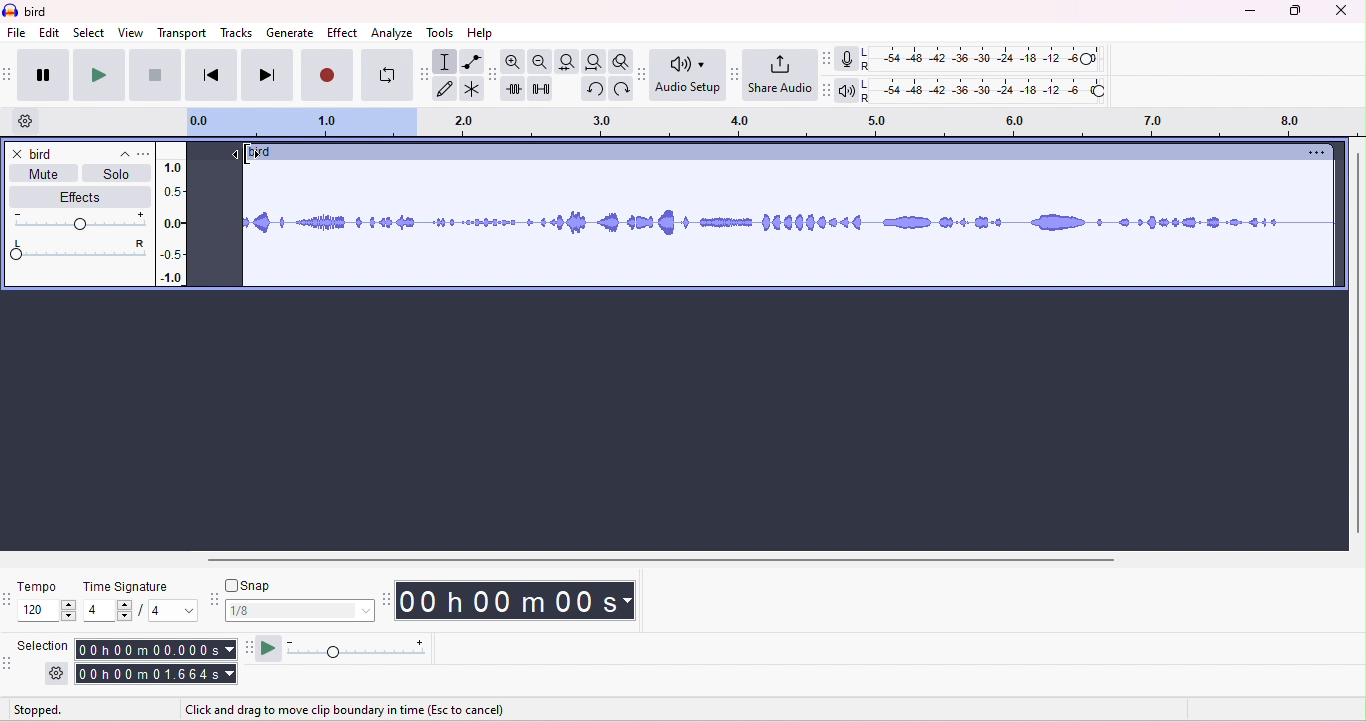 The height and width of the screenshot is (722, 1366). What do you see at coordinates (779, 75) in the screenshot?
I see `share audio ` at bounding box center [779, 75].